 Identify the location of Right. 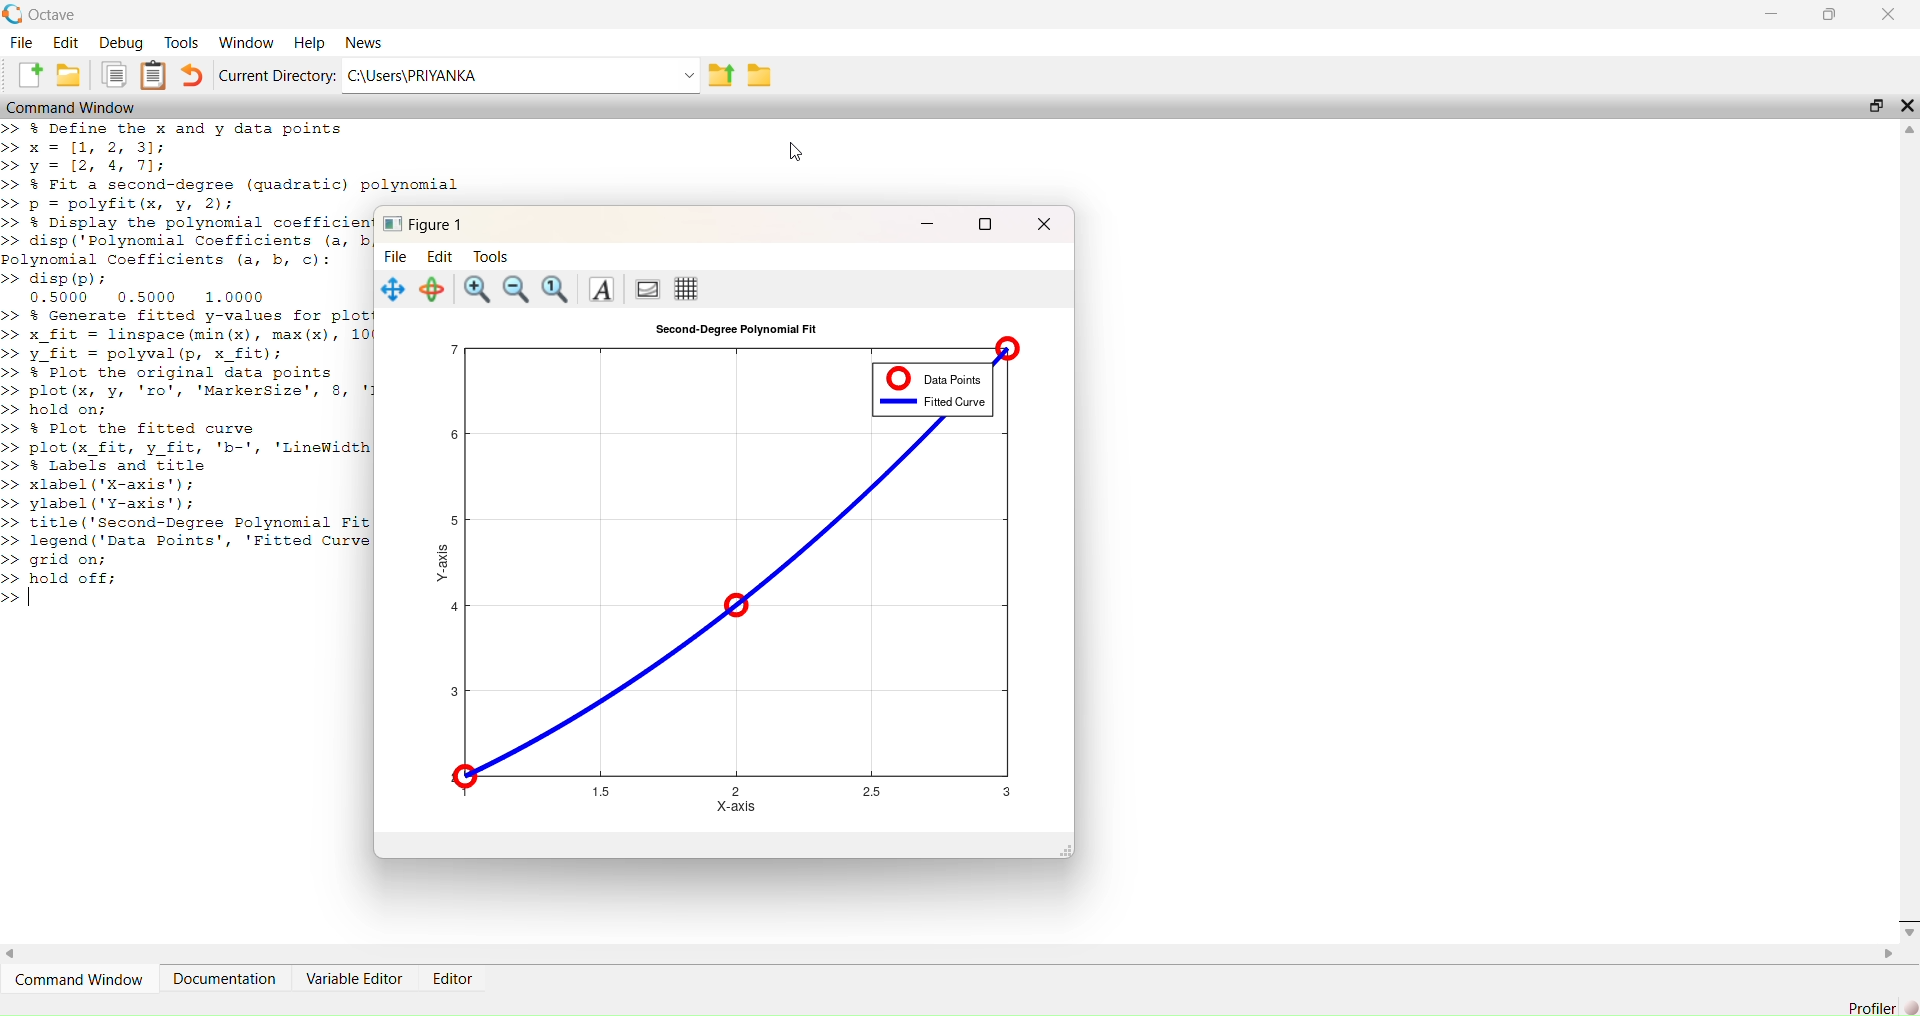
(1889, 956).